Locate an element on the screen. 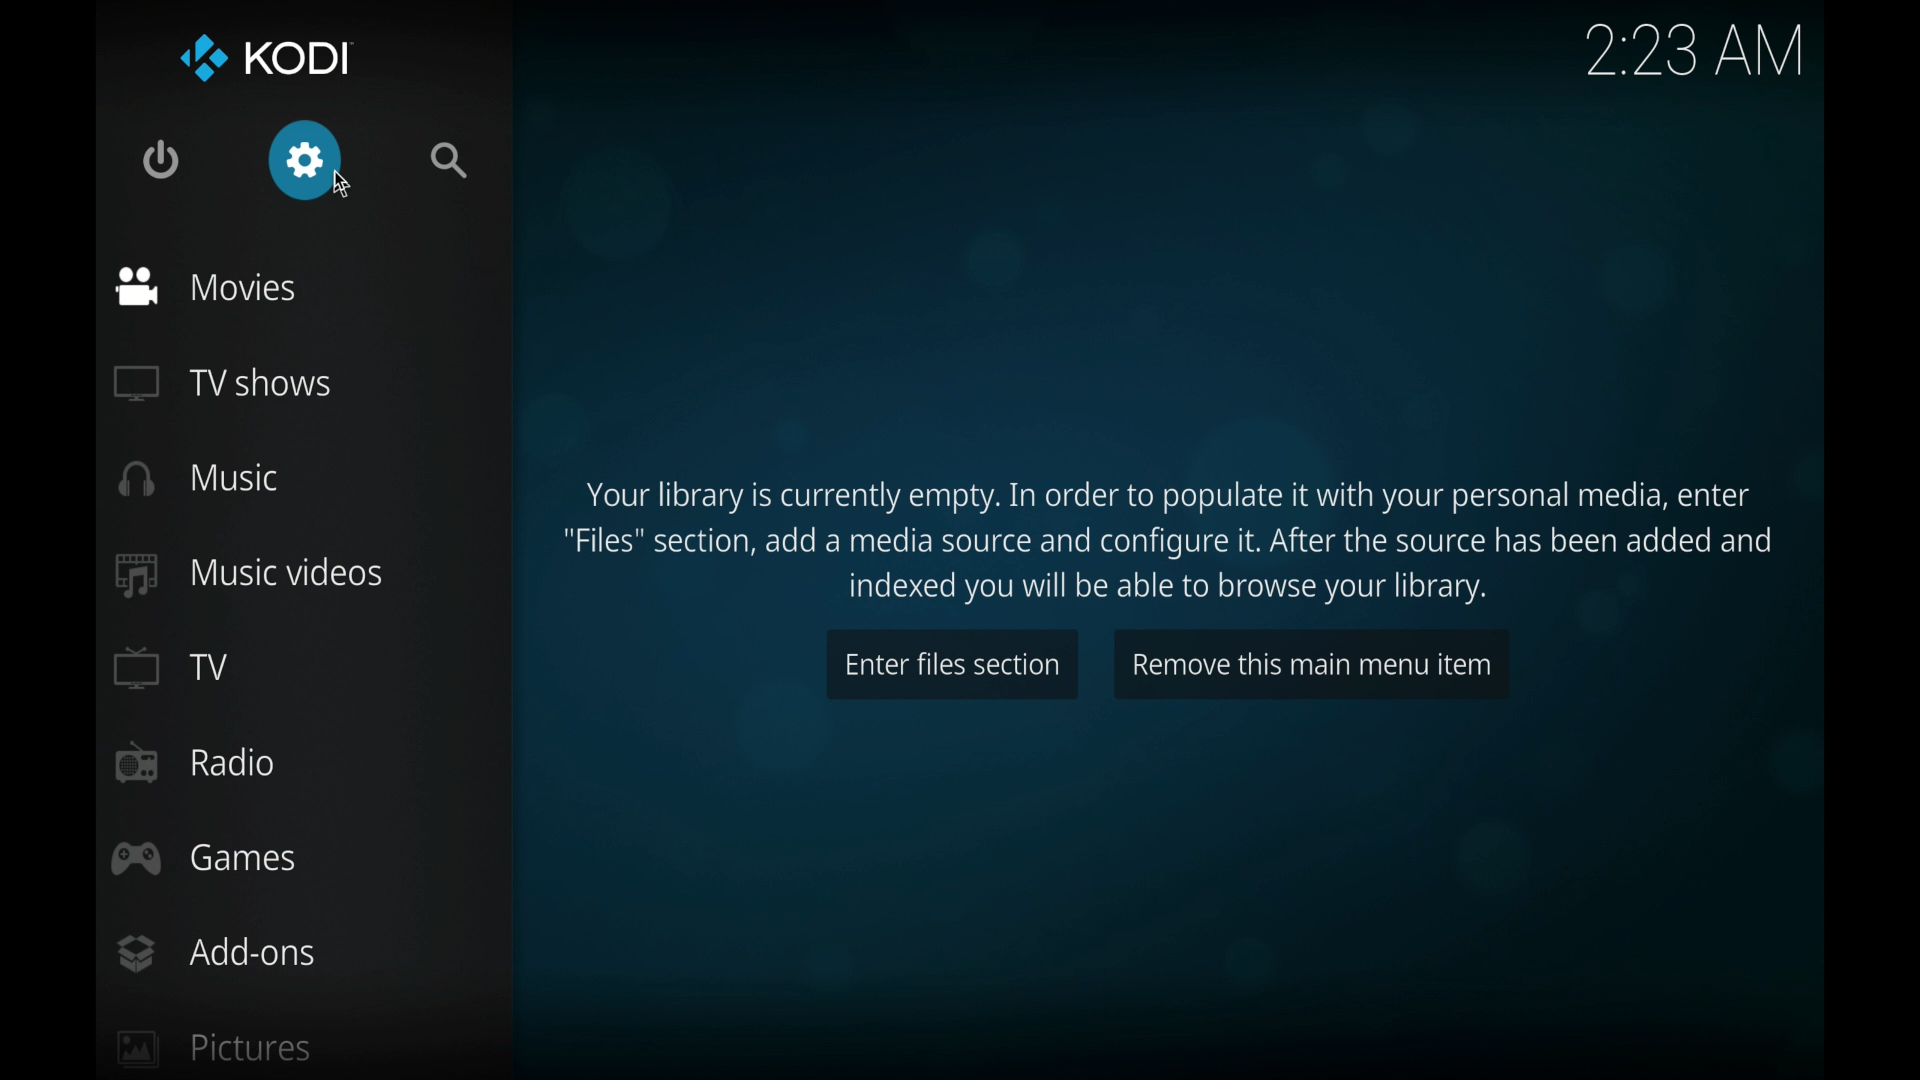  radio is located at coordinates (196, 763).